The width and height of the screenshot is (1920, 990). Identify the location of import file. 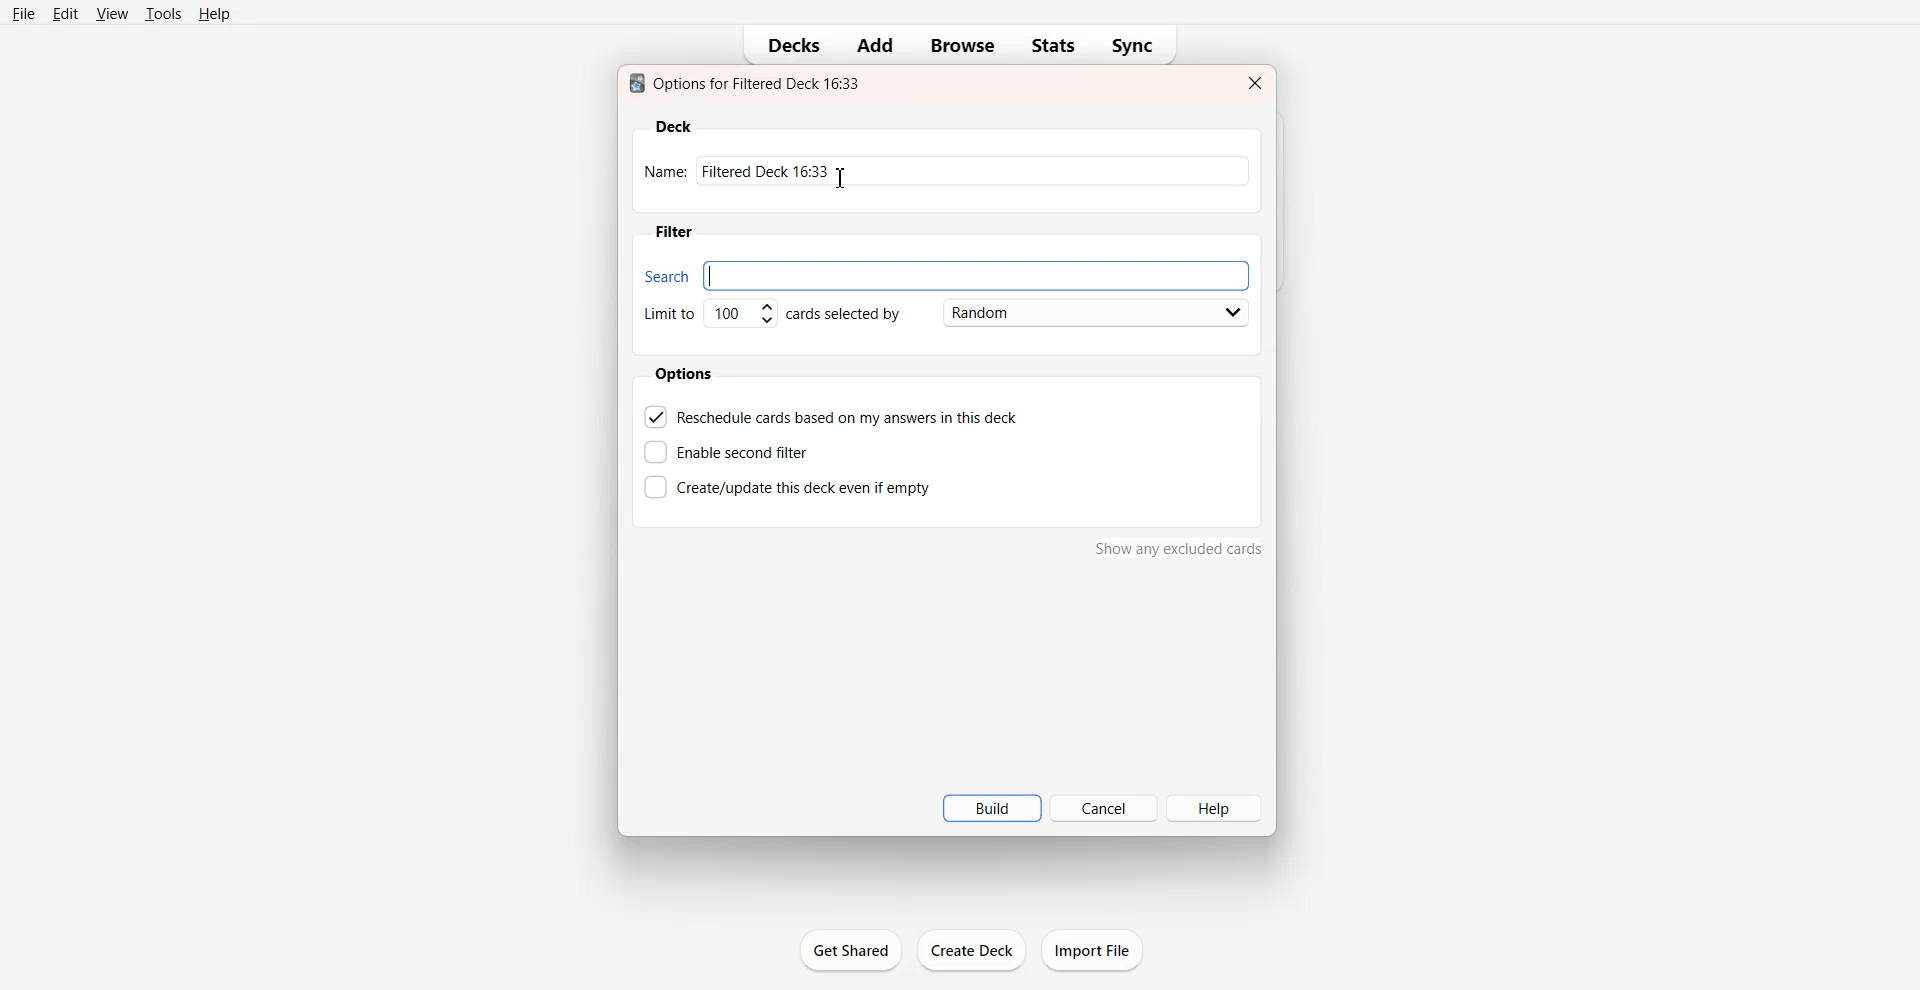
(1100, 949).